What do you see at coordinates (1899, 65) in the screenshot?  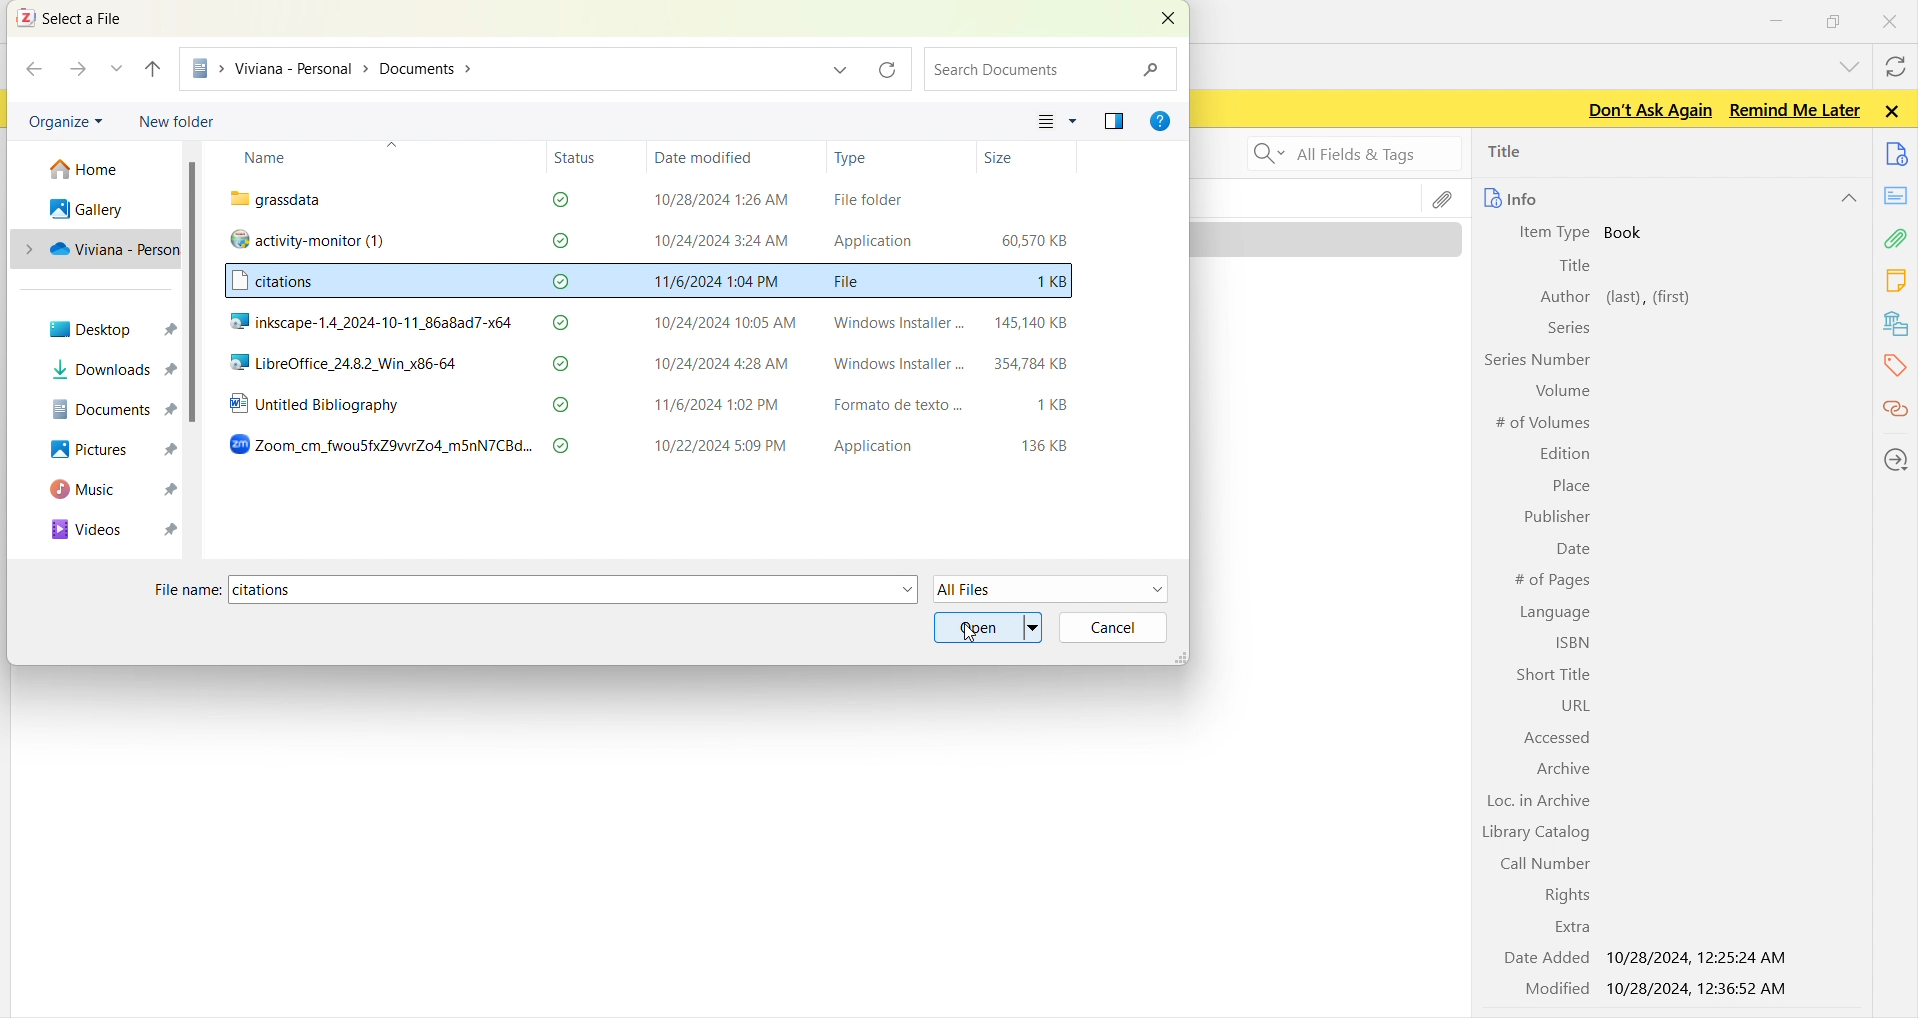 I see `syncwith zotero` at bounding box center [1899, 65].